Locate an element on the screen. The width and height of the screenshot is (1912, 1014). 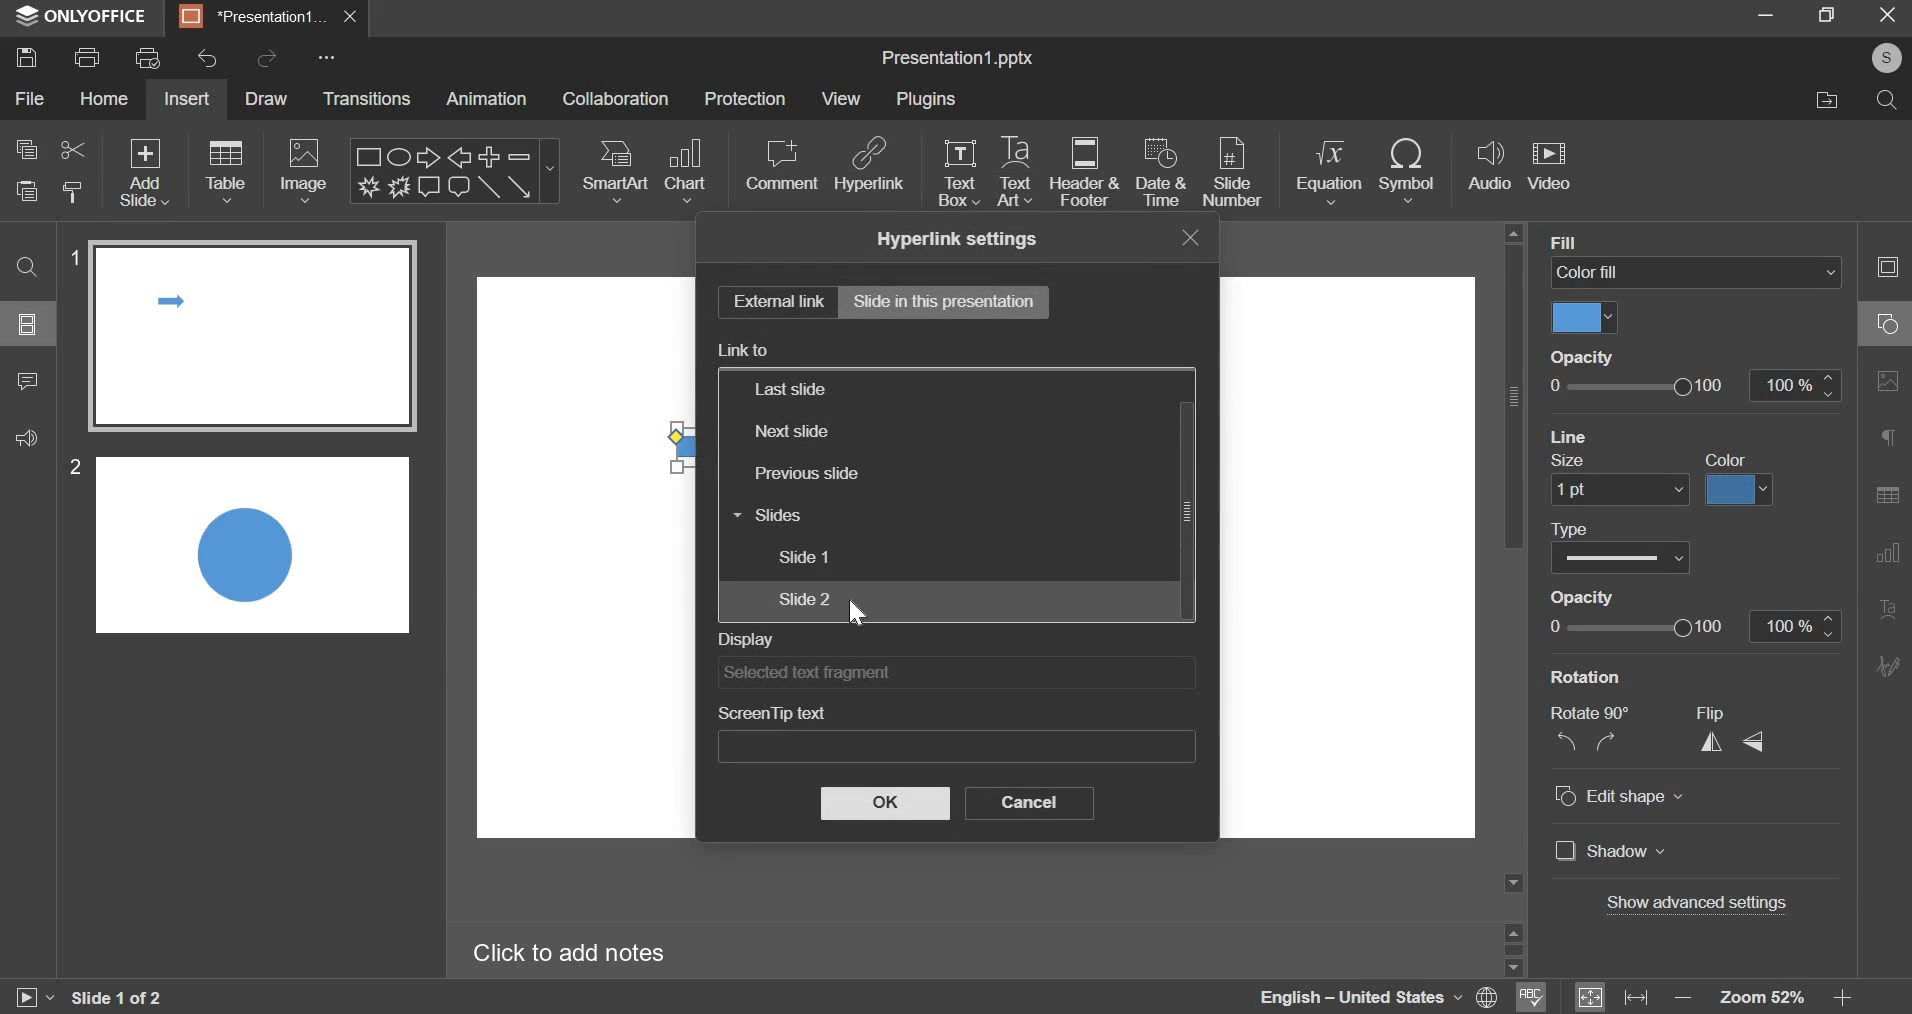
scrollbar is located at coordinates (1514, 951).